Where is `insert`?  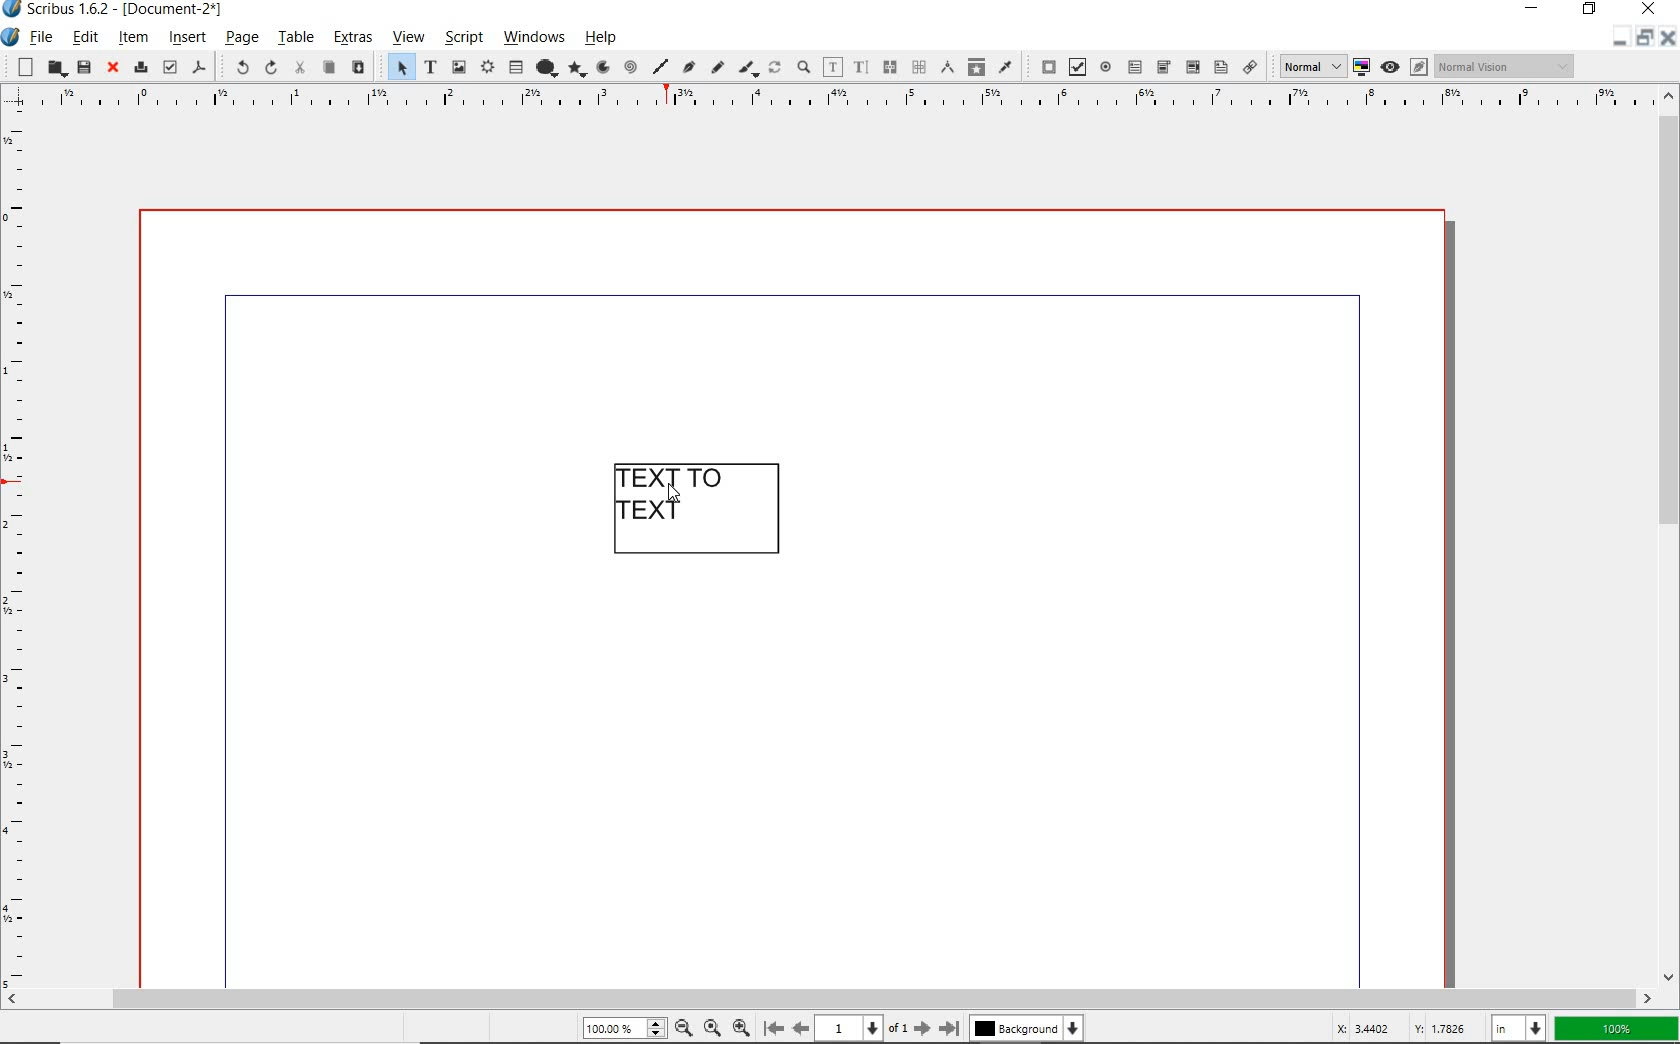 insert is located at coordinates (186, 37).